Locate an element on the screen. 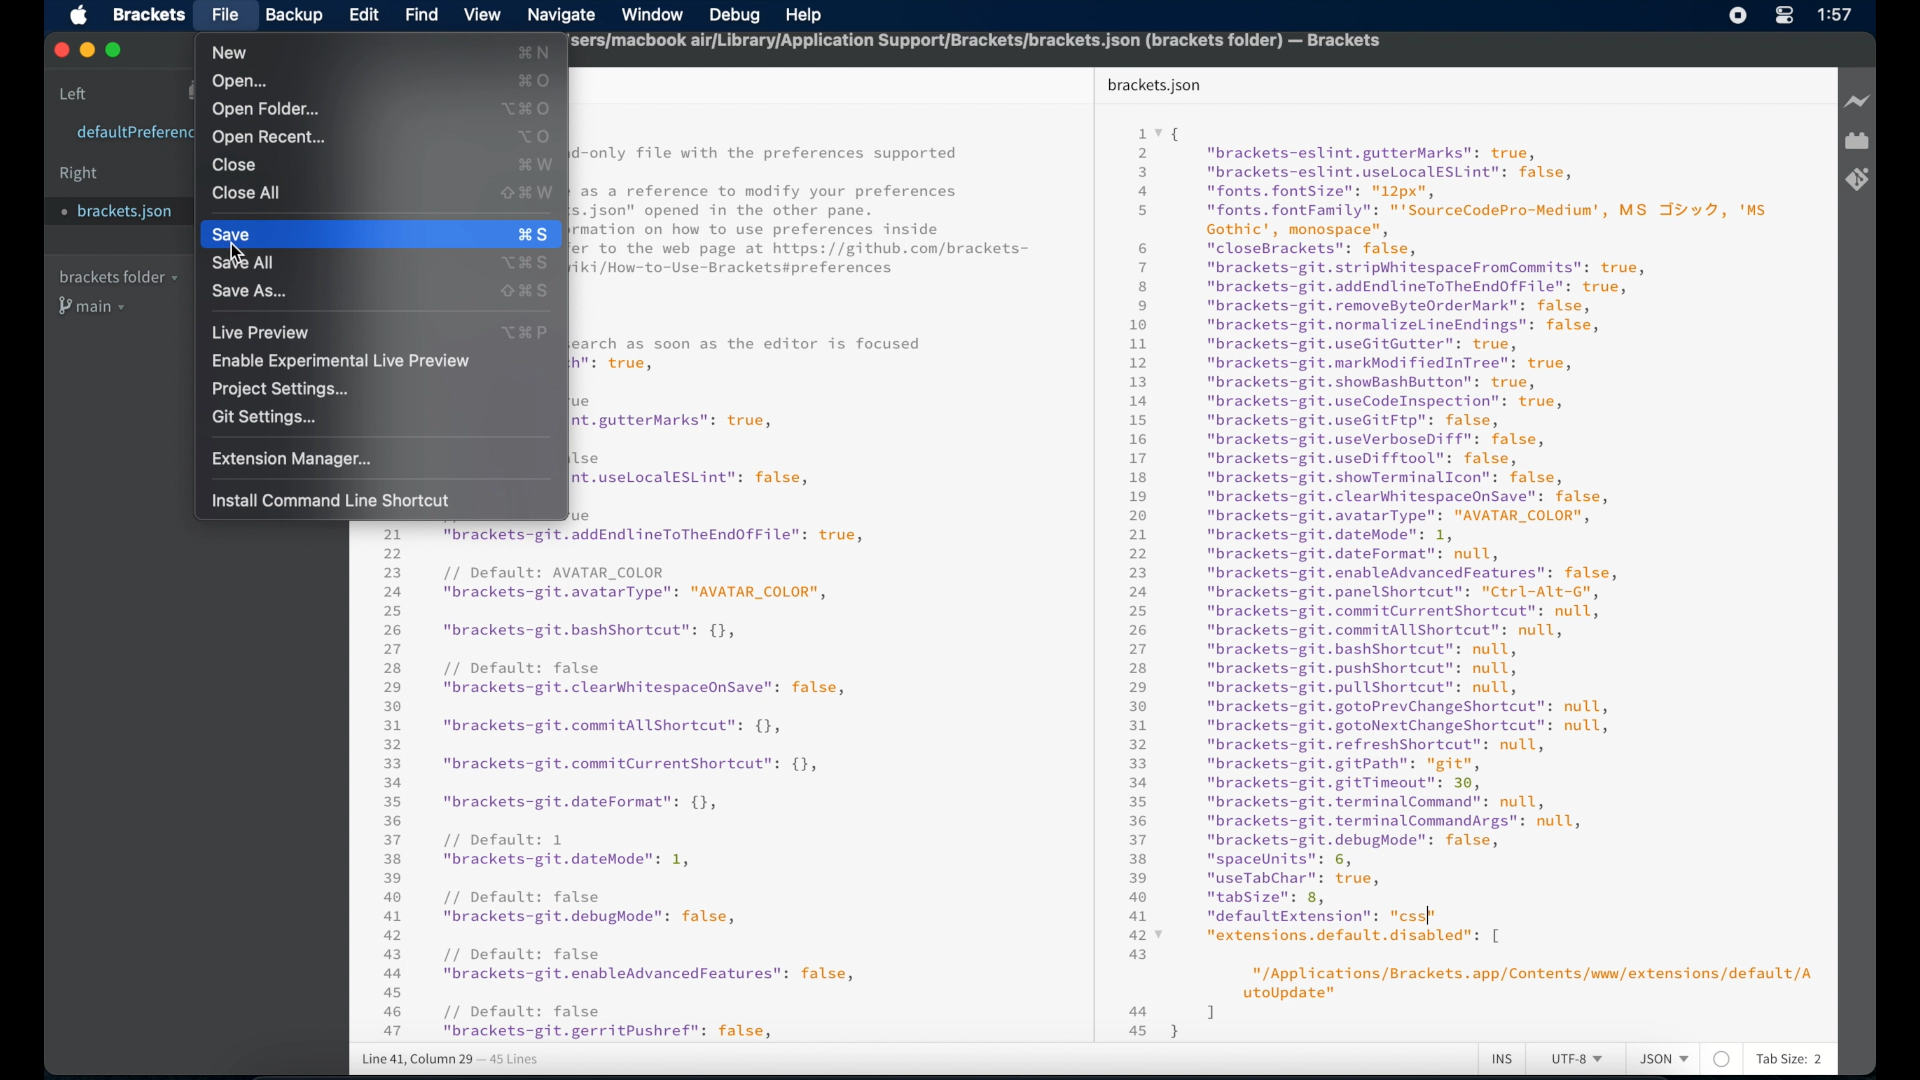  navigate is located at coordinates (557, 13).